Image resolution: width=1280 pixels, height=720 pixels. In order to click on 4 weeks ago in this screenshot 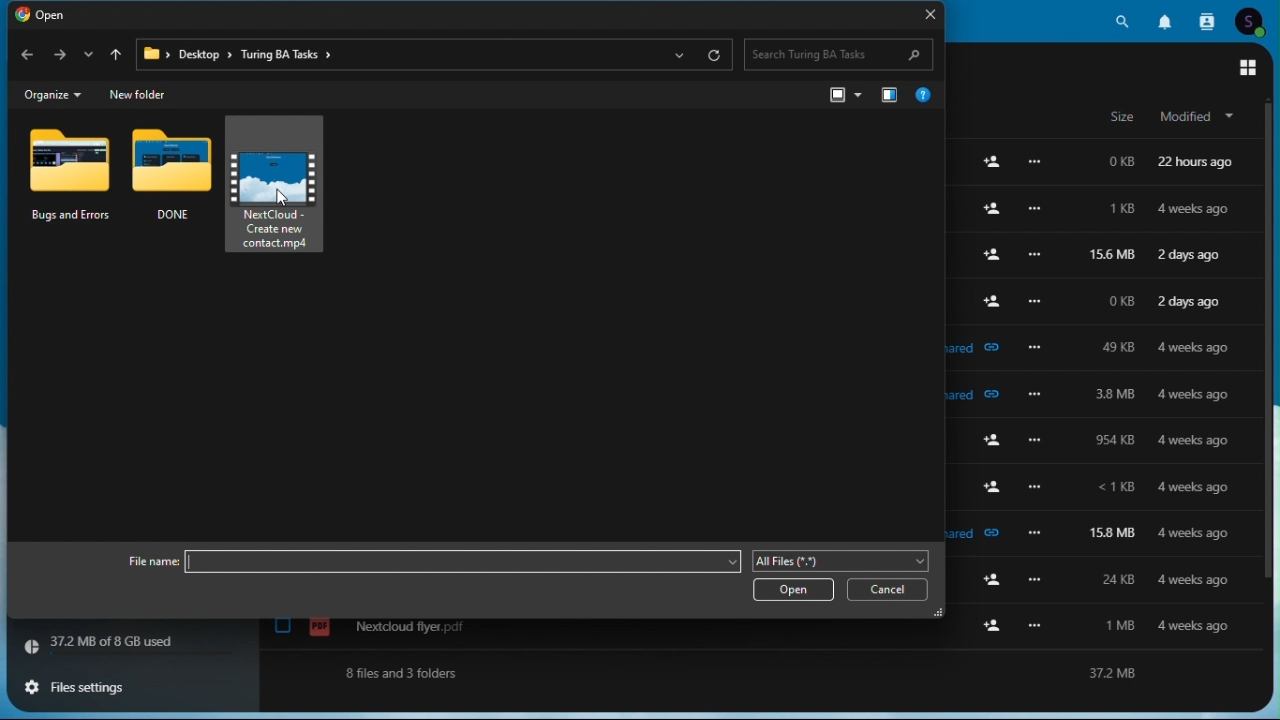, I will do `click(1199, 395)`.